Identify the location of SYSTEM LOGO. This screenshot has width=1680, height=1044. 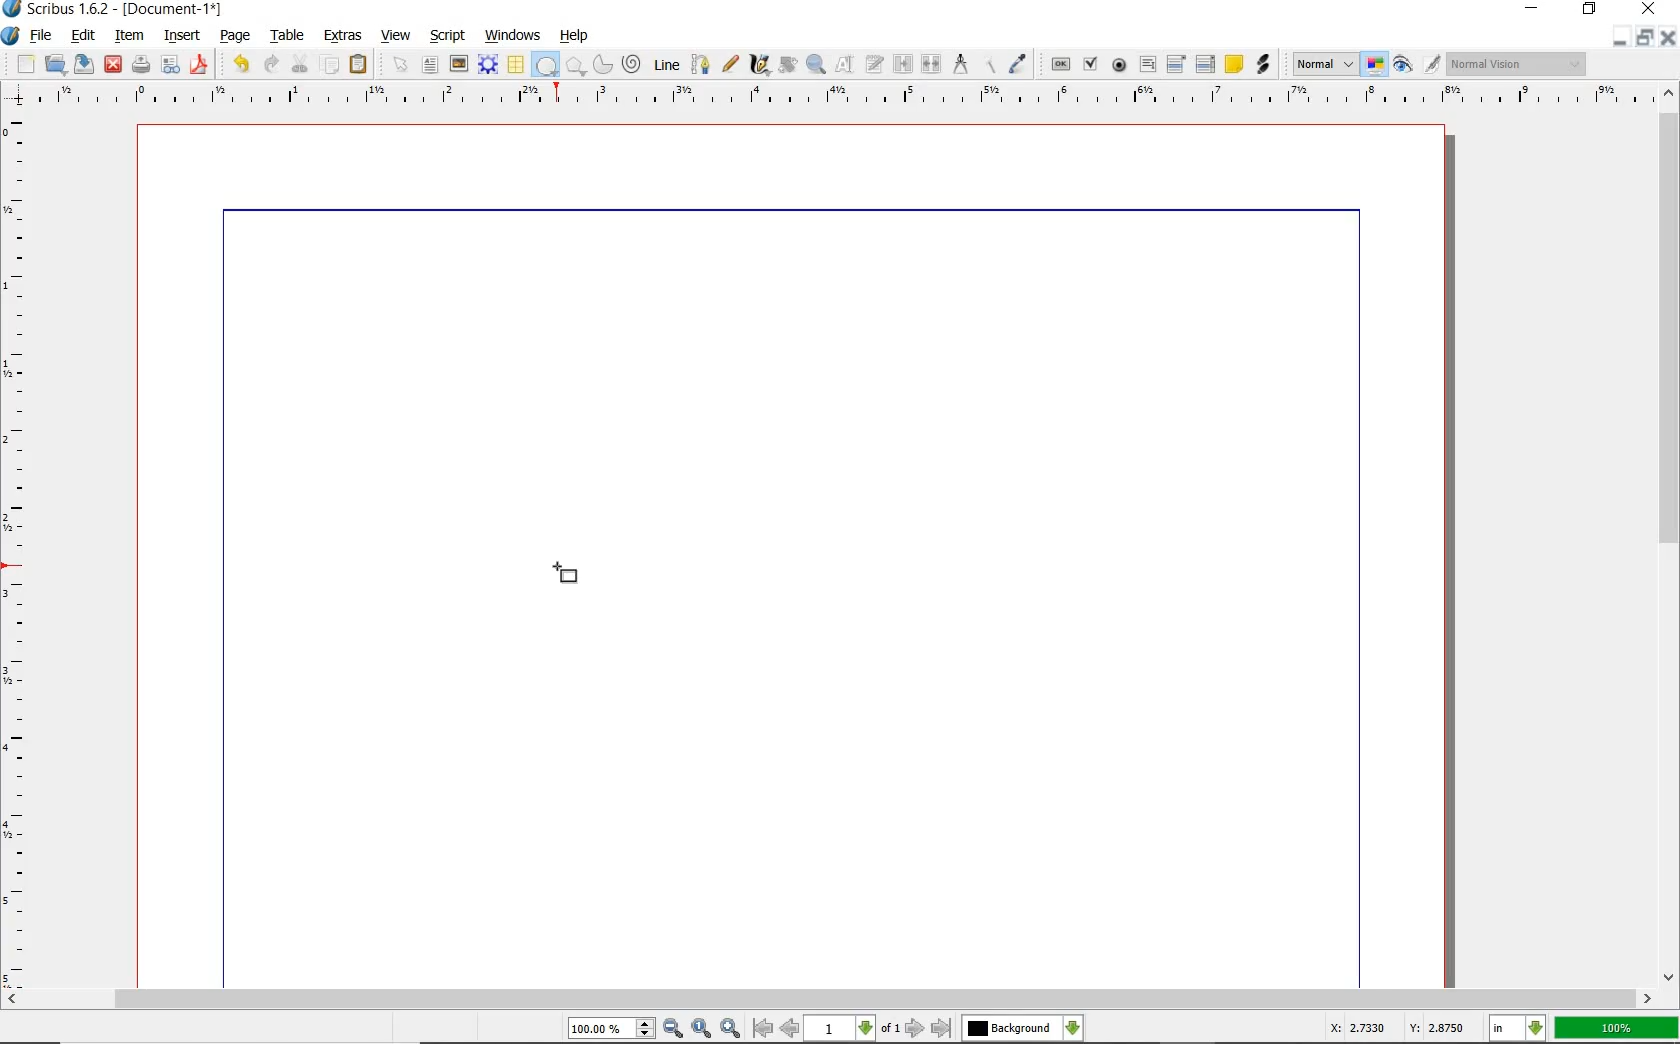
(11, 36).